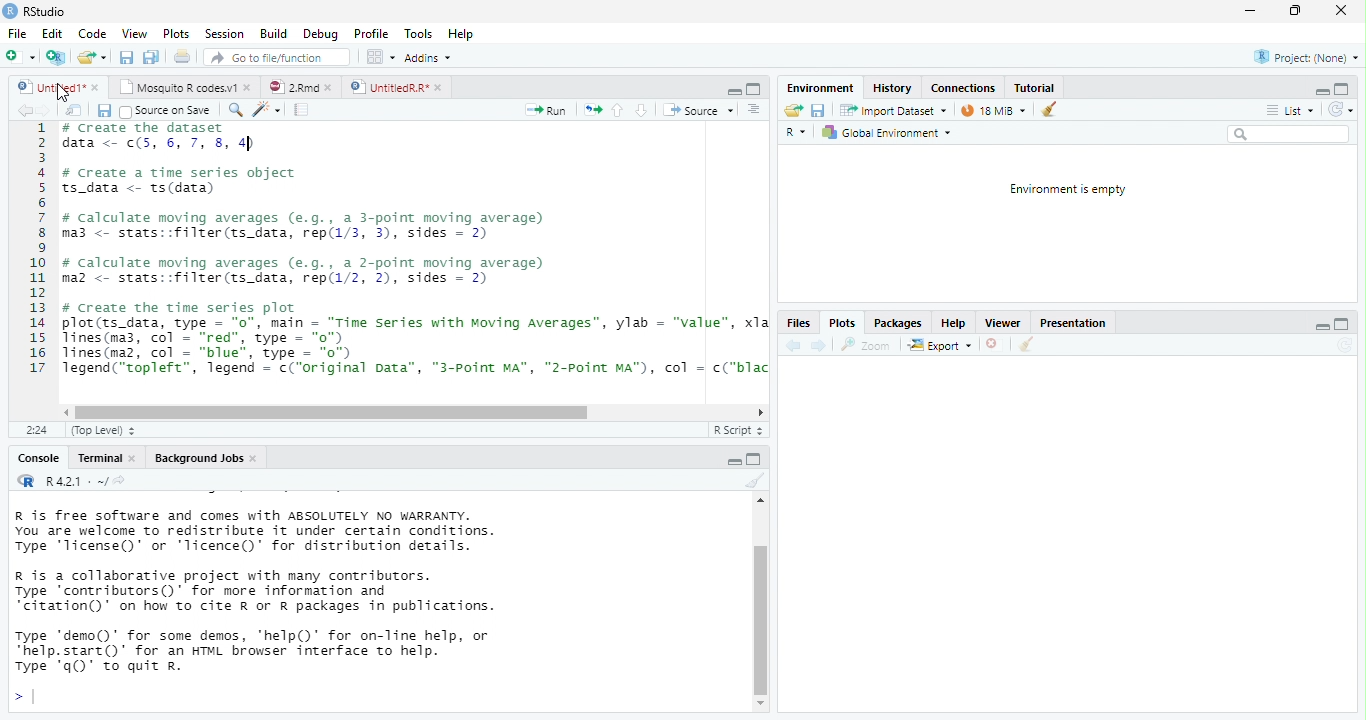 This screenshot has height=720, width=1366. What do you see at coordinates (120, 480) in the screenshot?
I see `view the current working directory` at bounding box center [120, 480].